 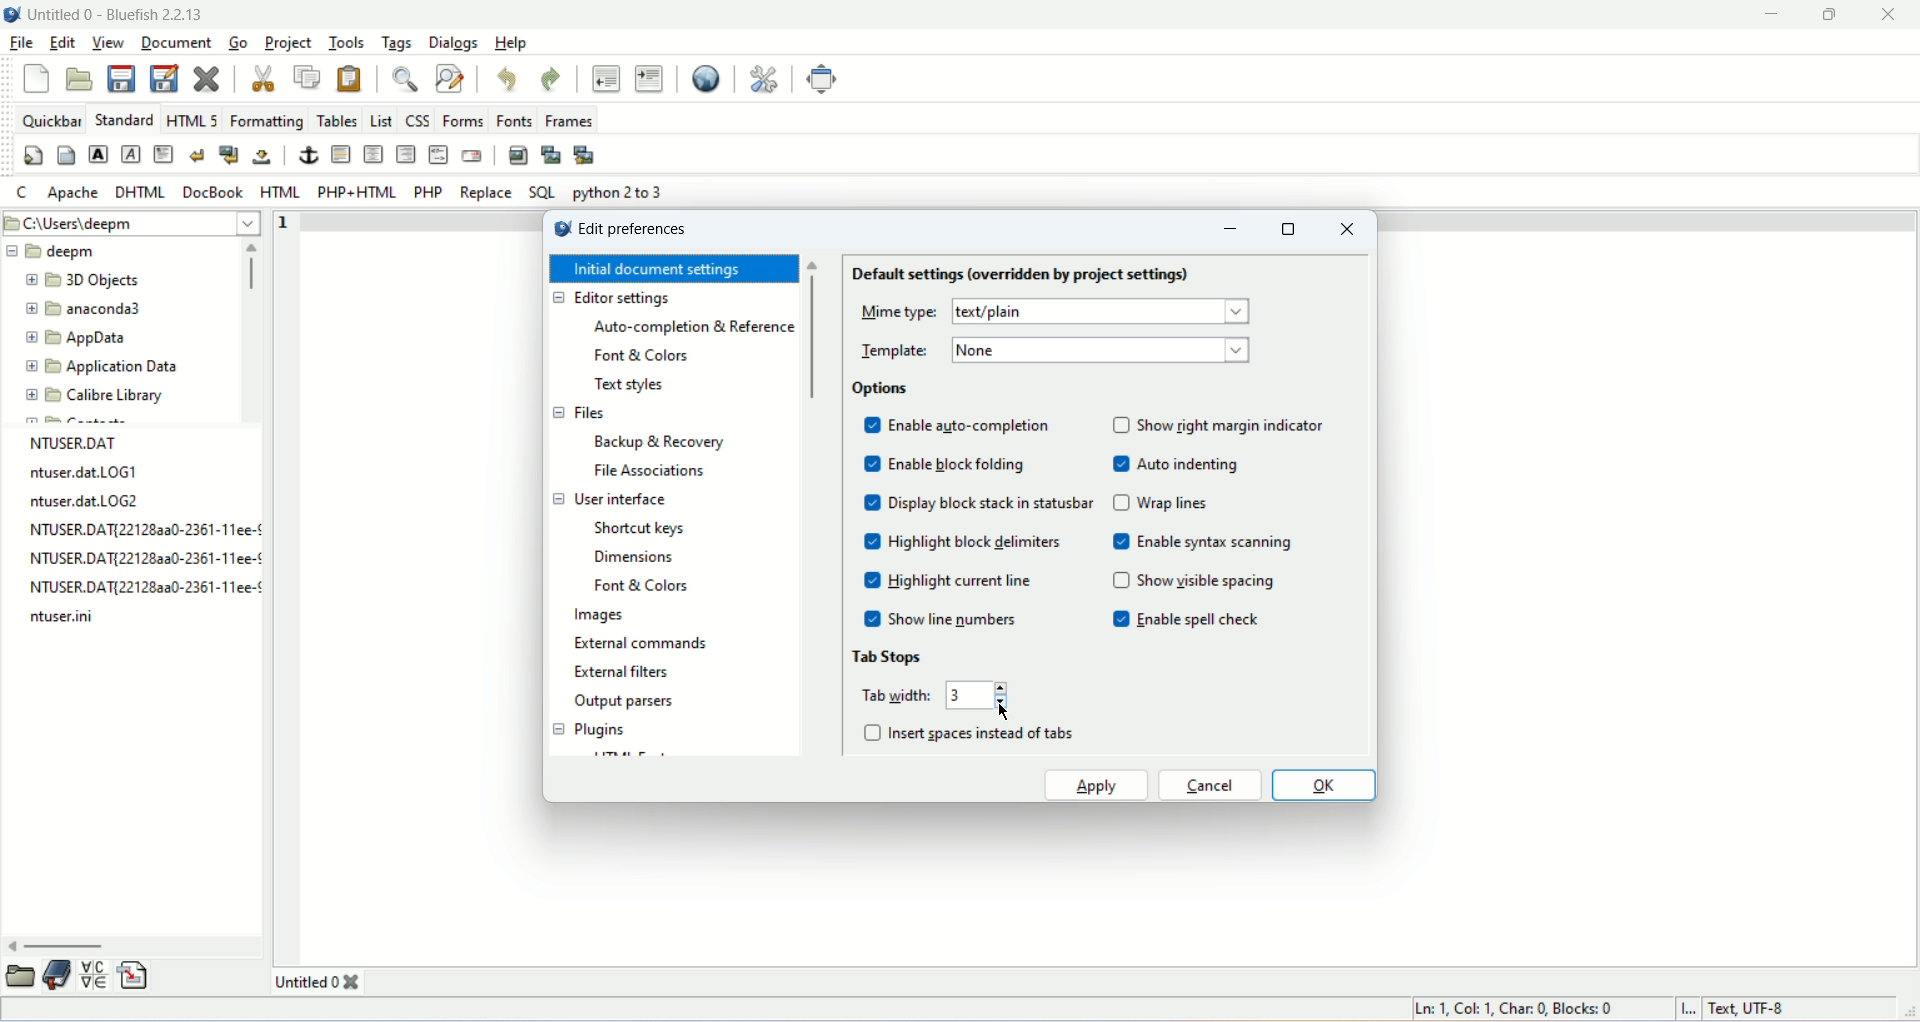 I want to click on save as, so click(x=164, y=79).